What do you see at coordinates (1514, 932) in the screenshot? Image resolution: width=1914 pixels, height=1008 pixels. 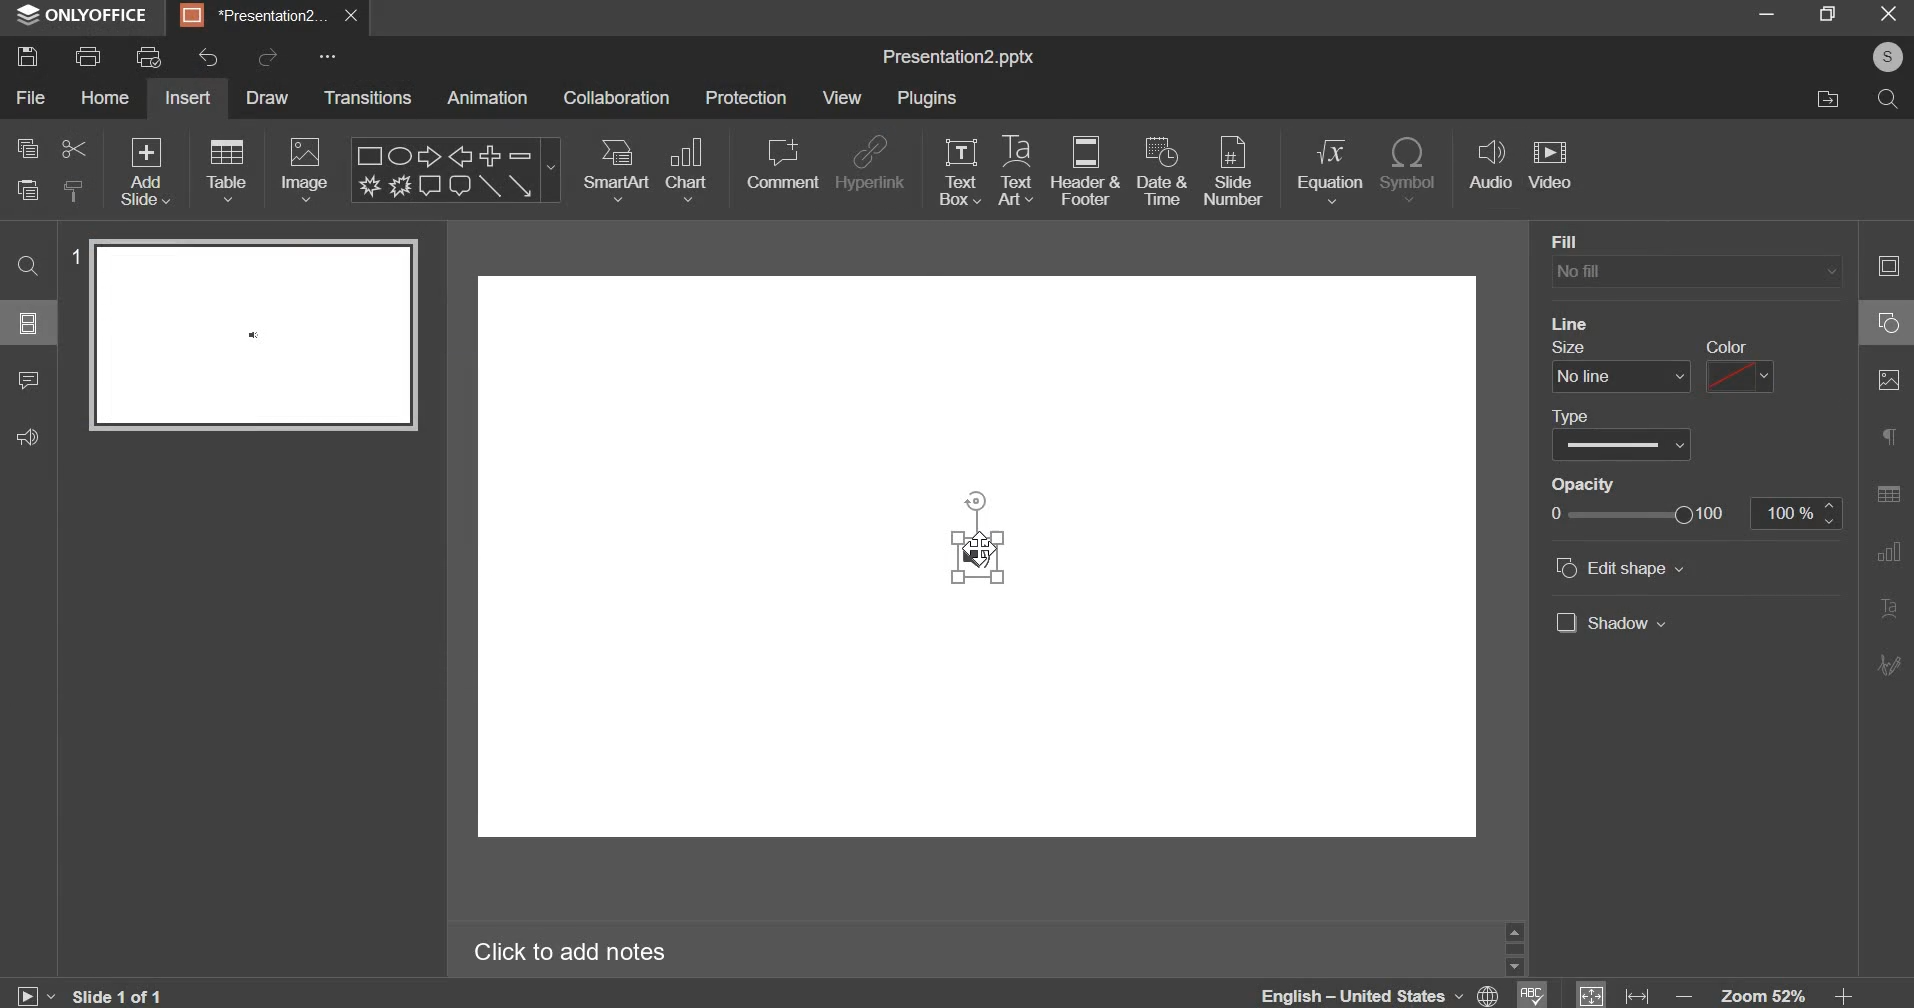 I see `scroll up` at bounding box center [1514, 932].